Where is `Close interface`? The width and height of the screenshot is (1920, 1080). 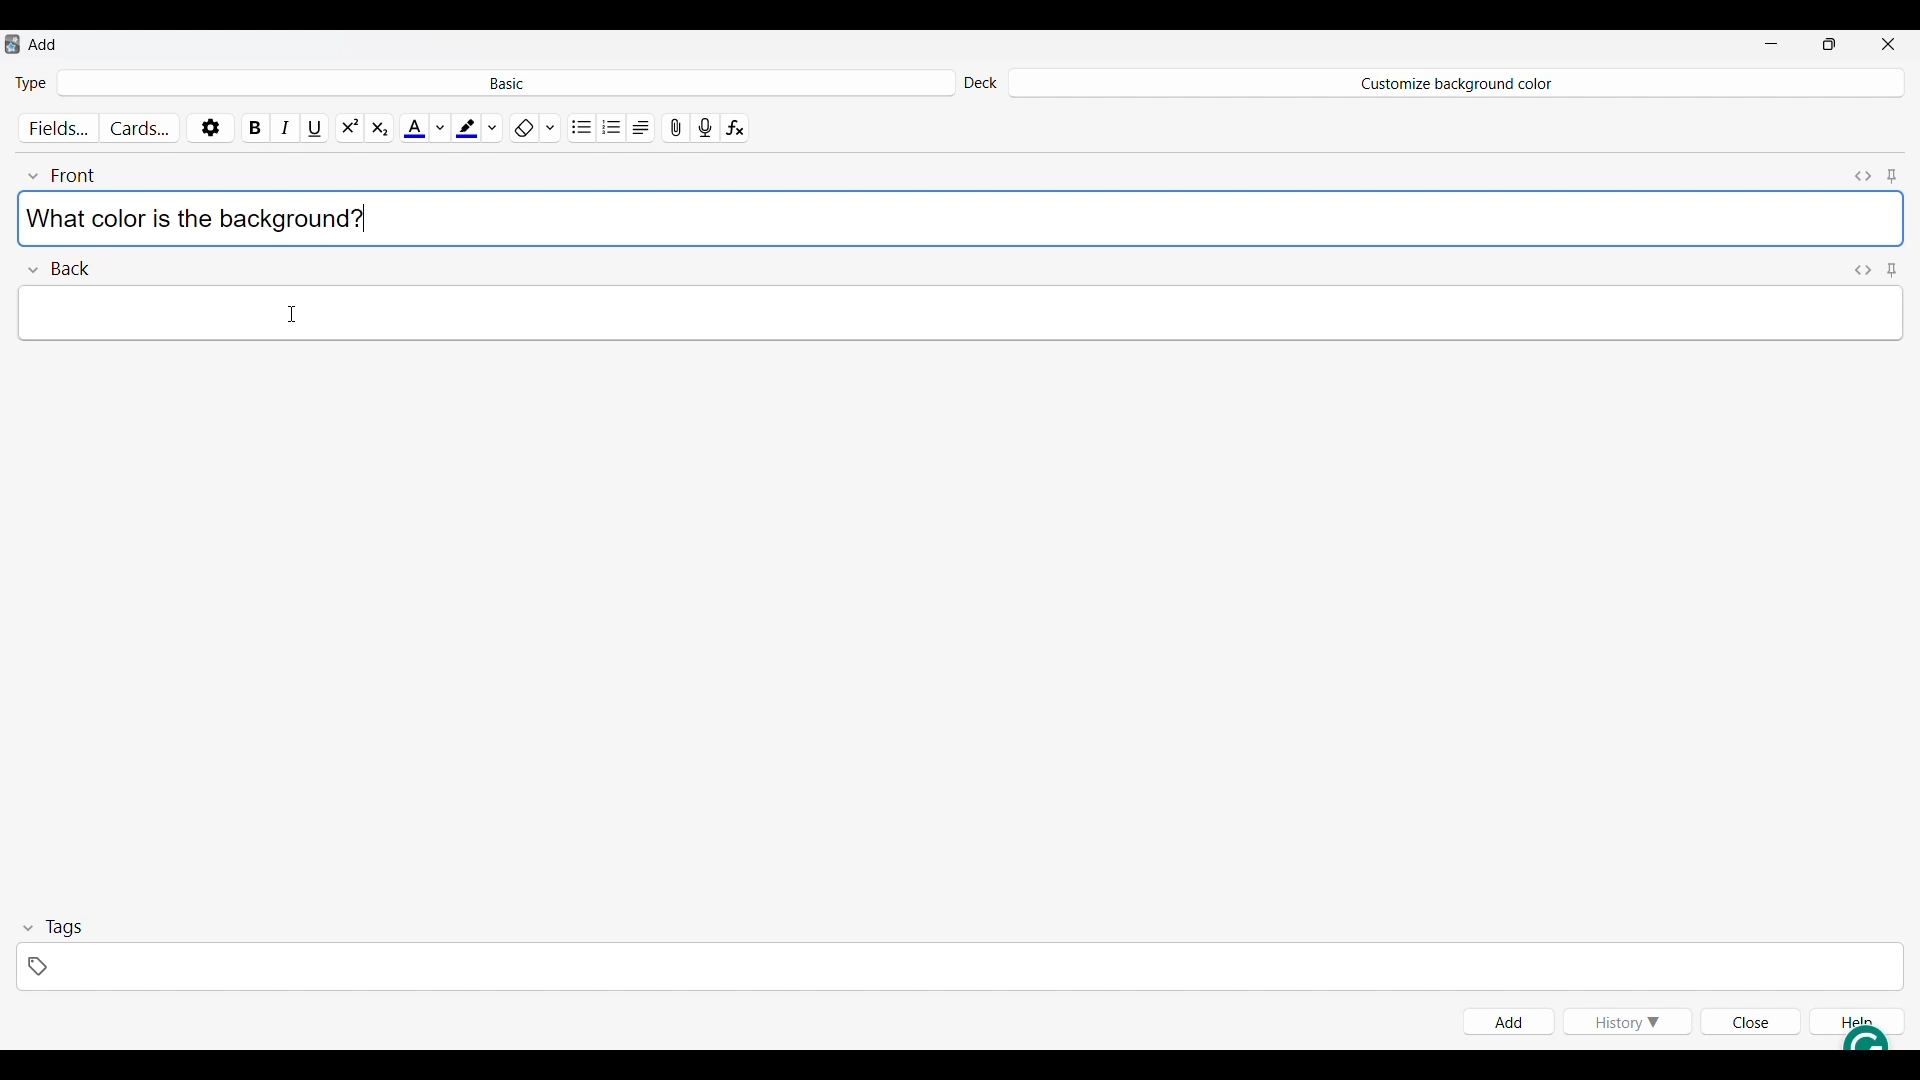 Close interface is located at coordinates (1888, 43).